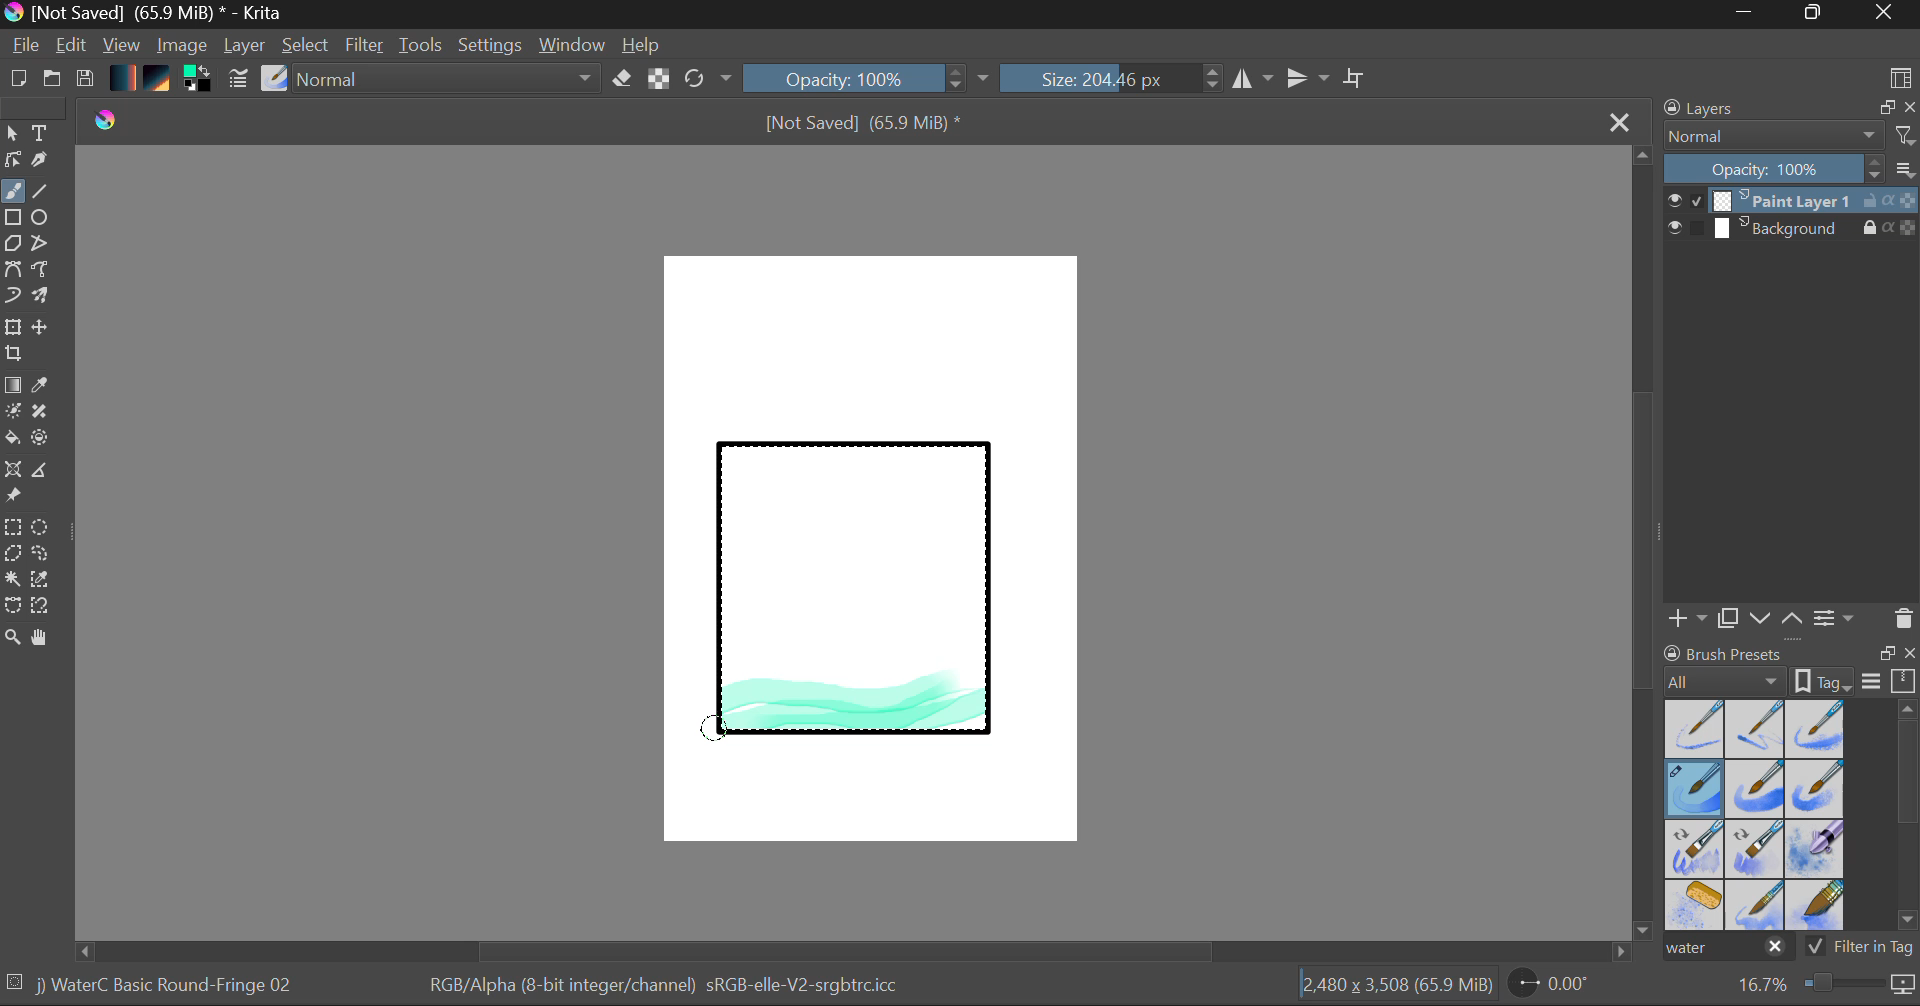 Image resolution: width=1920 pixels, height=1006 pixels. Describe the element at coordinates (1835, 617) in the screenshot. I see `Layer Settings` at that location.